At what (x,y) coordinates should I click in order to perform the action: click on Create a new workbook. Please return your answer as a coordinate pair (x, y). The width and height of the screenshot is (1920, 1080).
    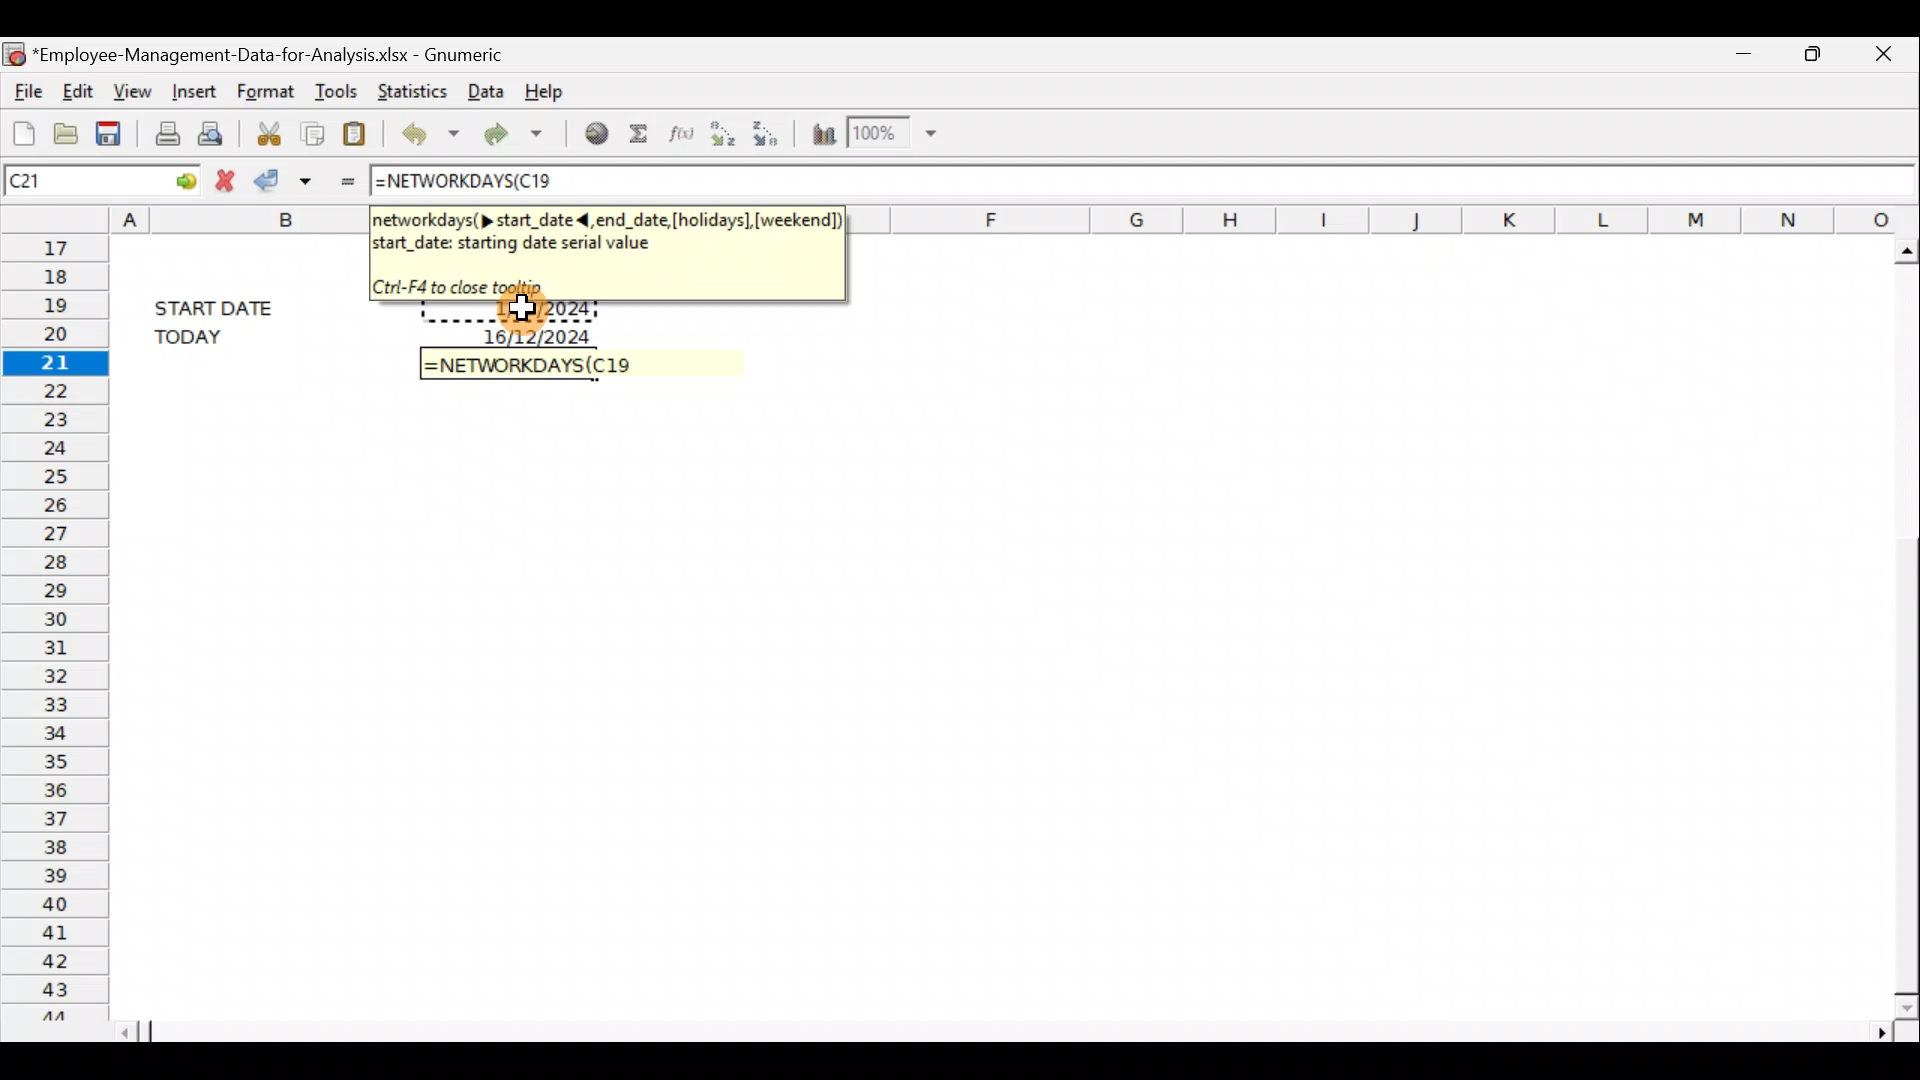
    Looking at the image, I should click on (20, 128).